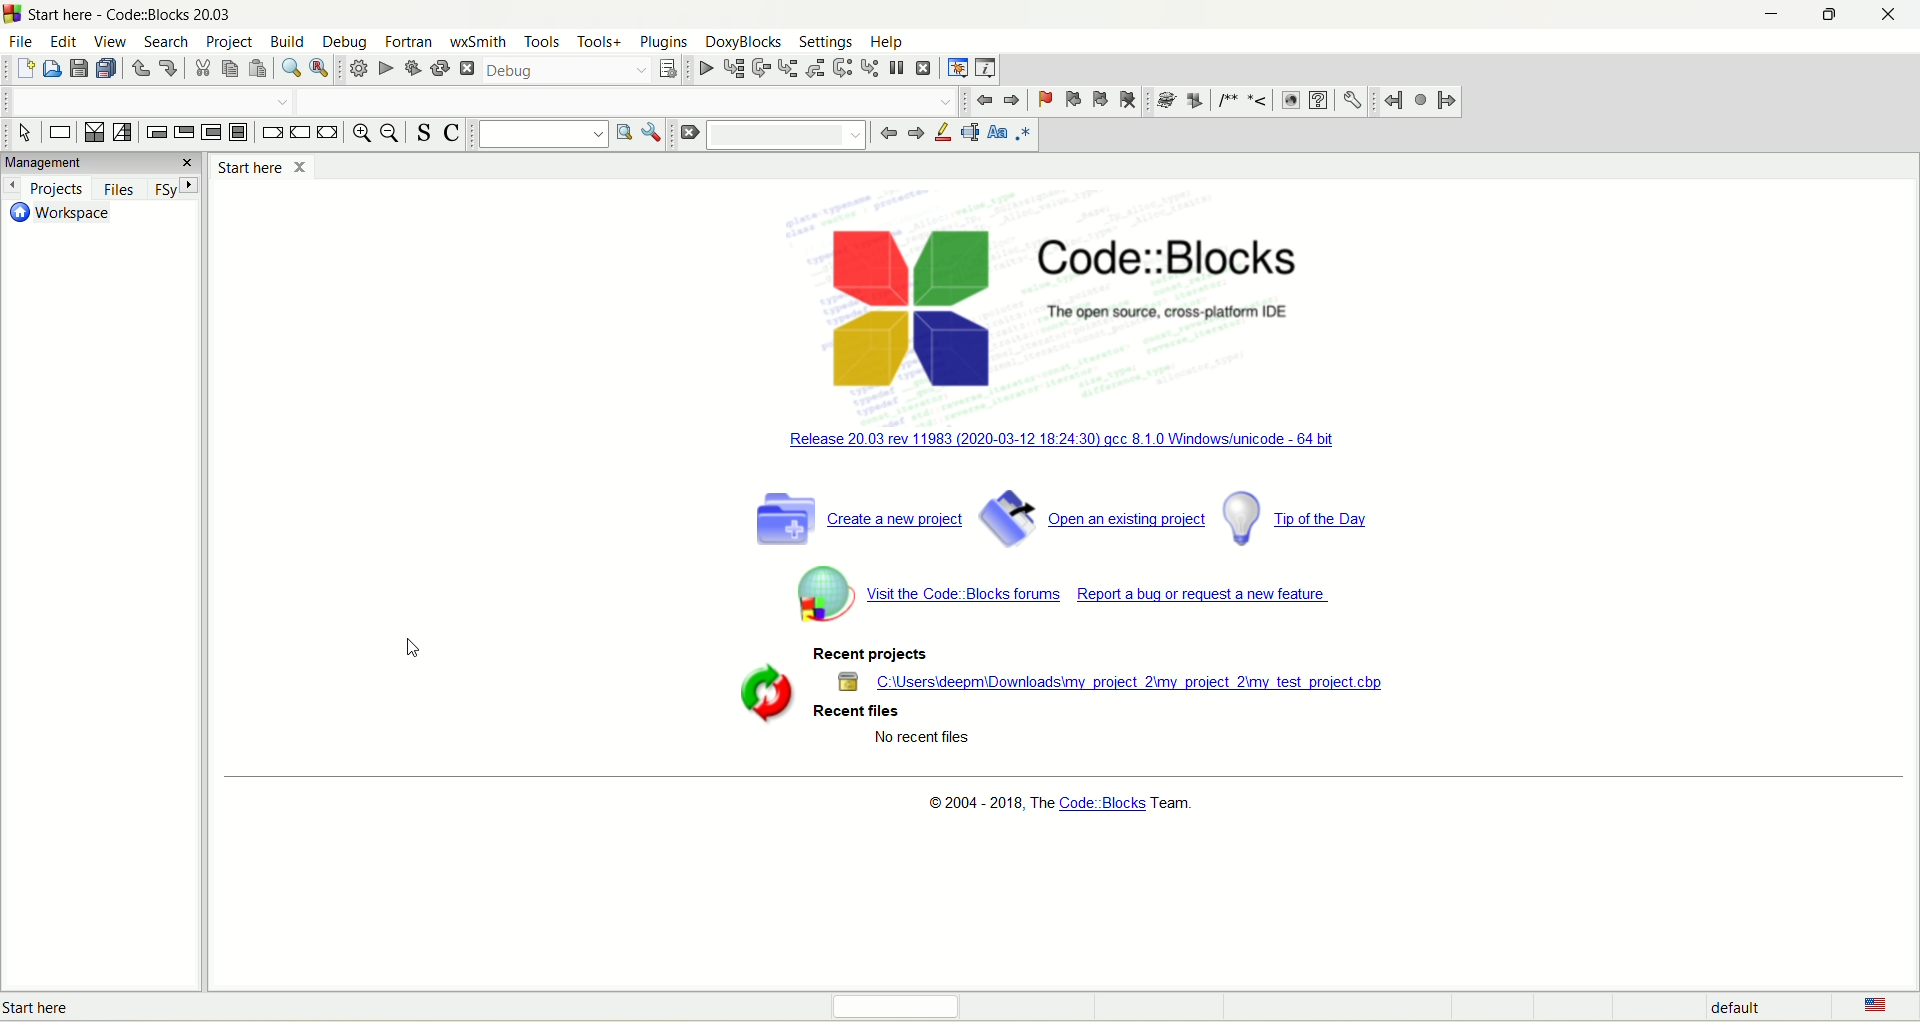 This screenshot has width=1920, height=1022. I want to click on cut, so click(204, 68).